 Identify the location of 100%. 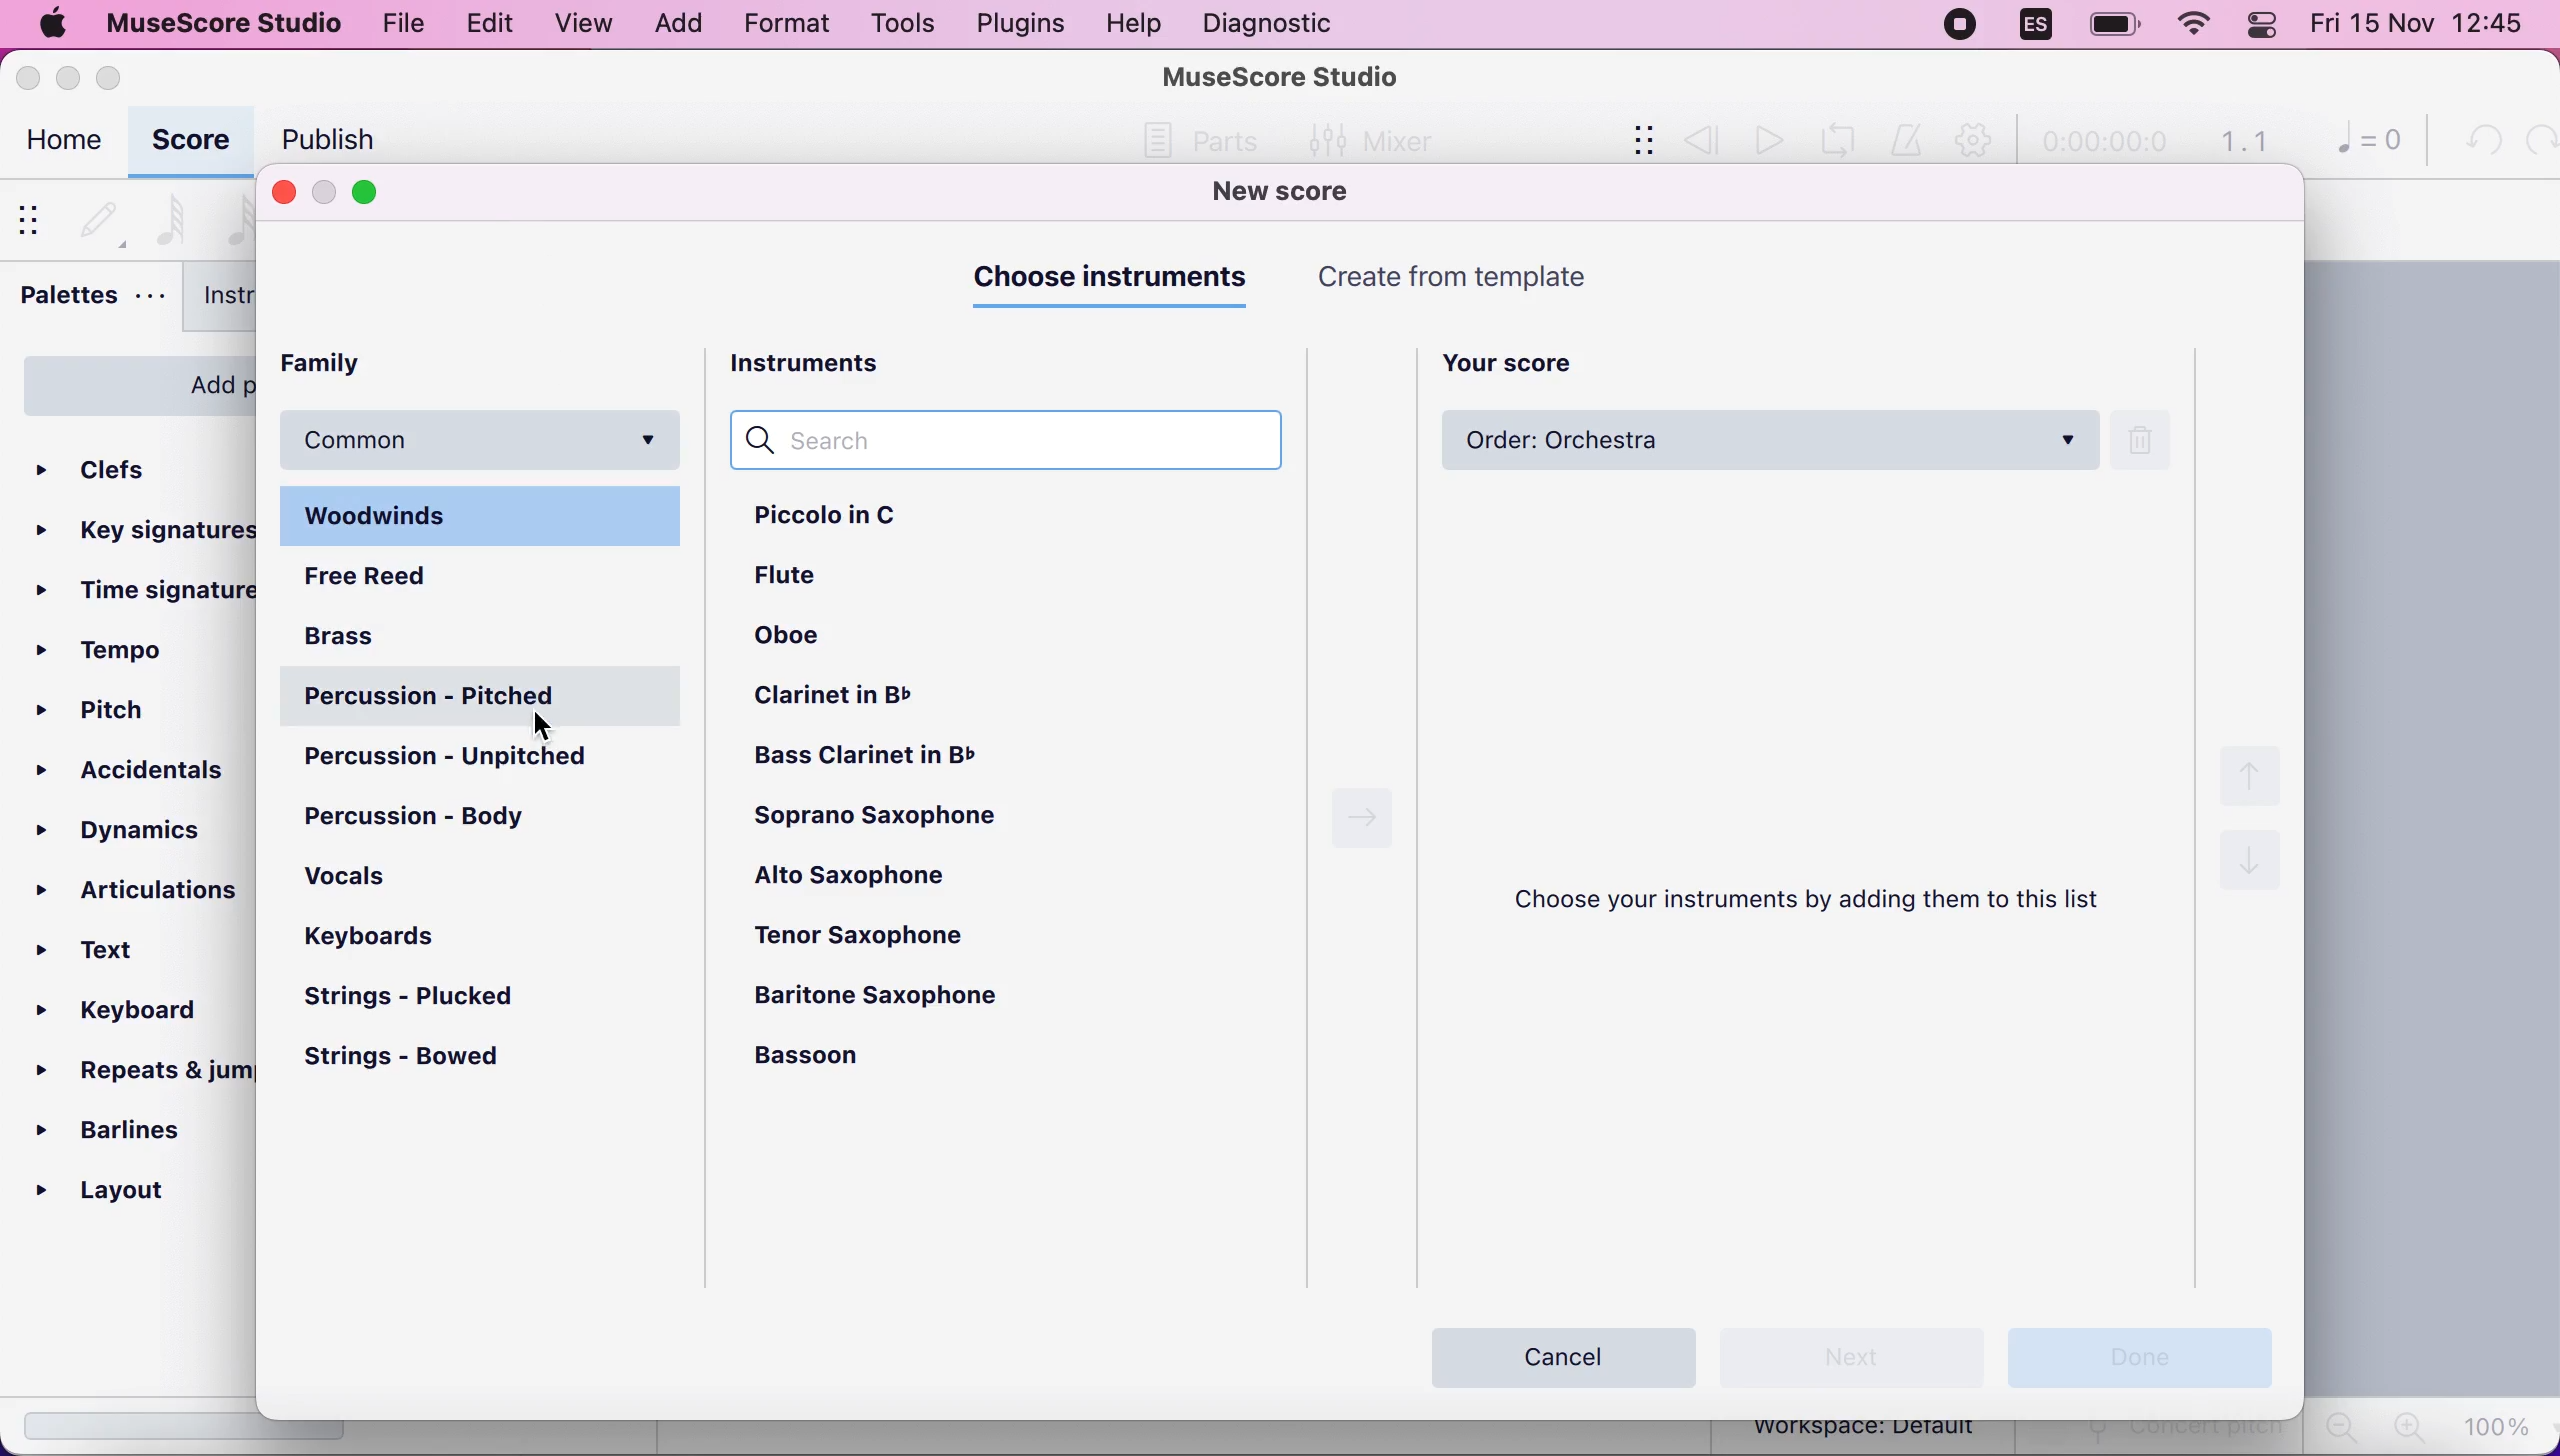
(2501, 1425).